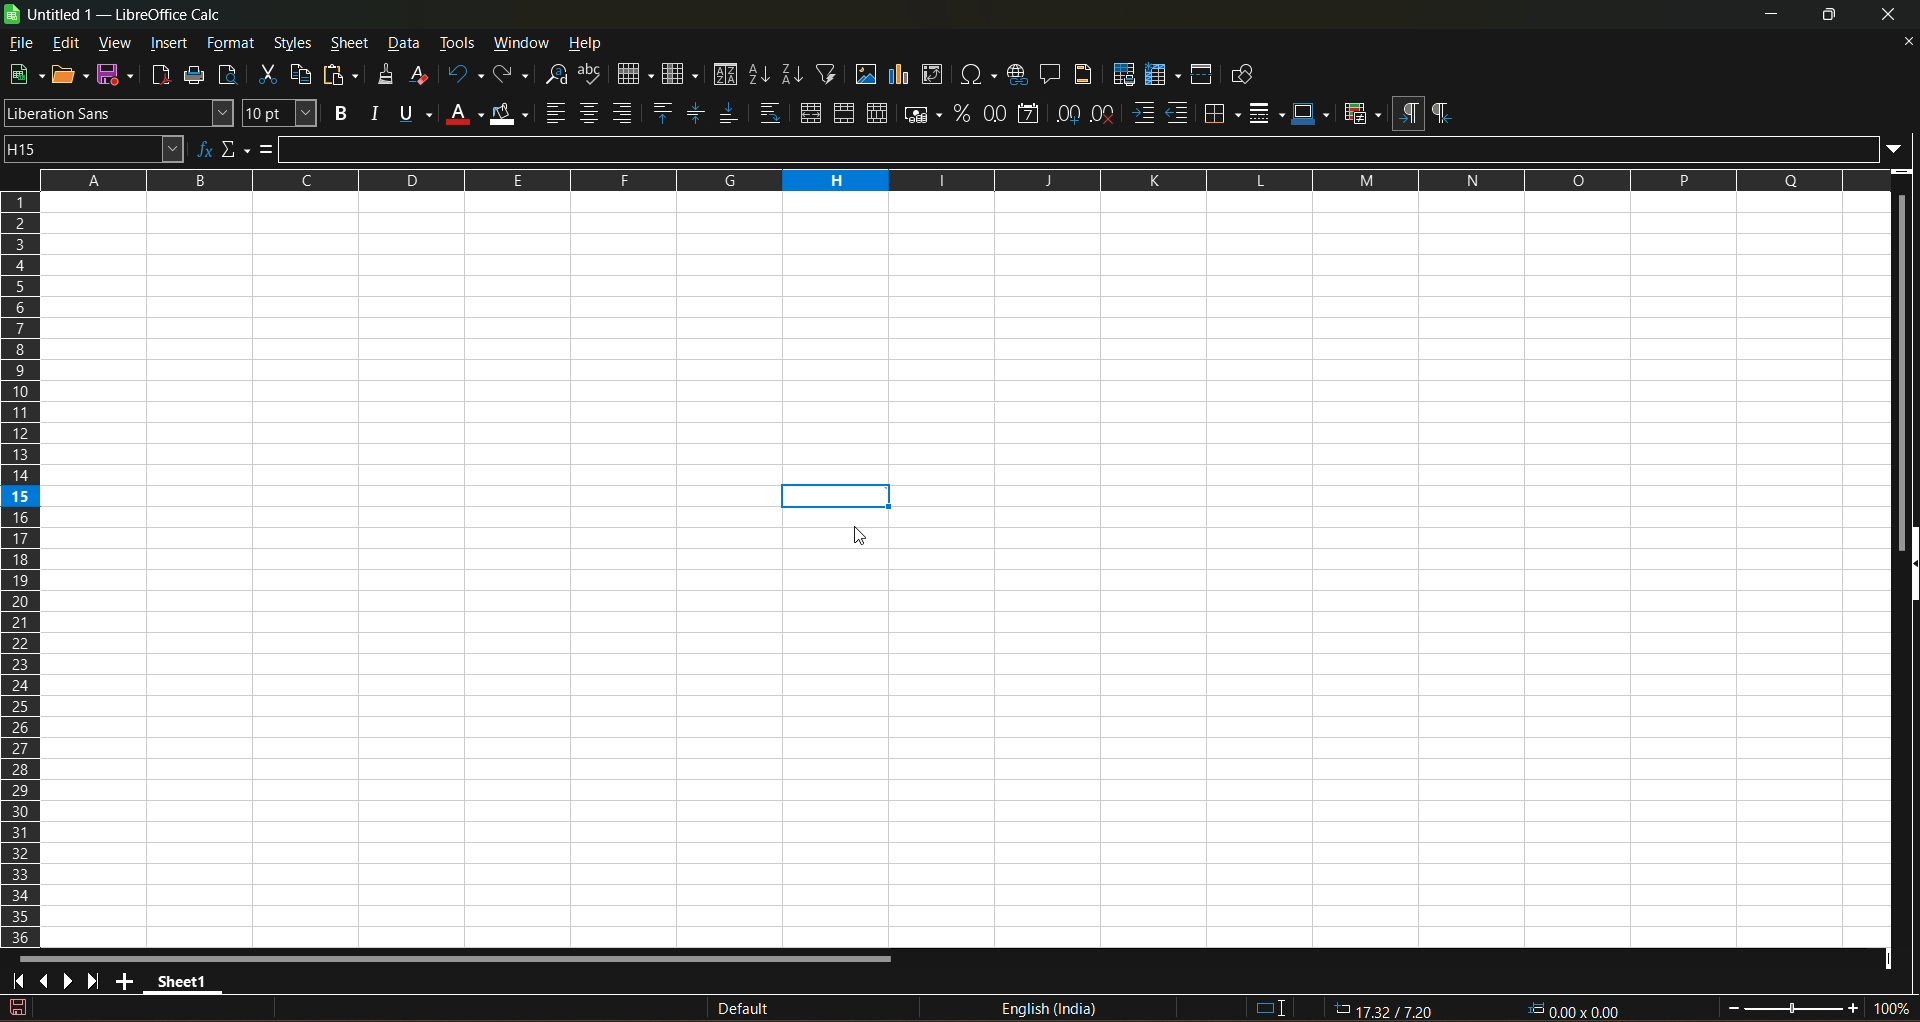 The image size is (1920, 1022). Describe the element at coordinates (281, 113) in the screenshot. I see `font size` at that location.